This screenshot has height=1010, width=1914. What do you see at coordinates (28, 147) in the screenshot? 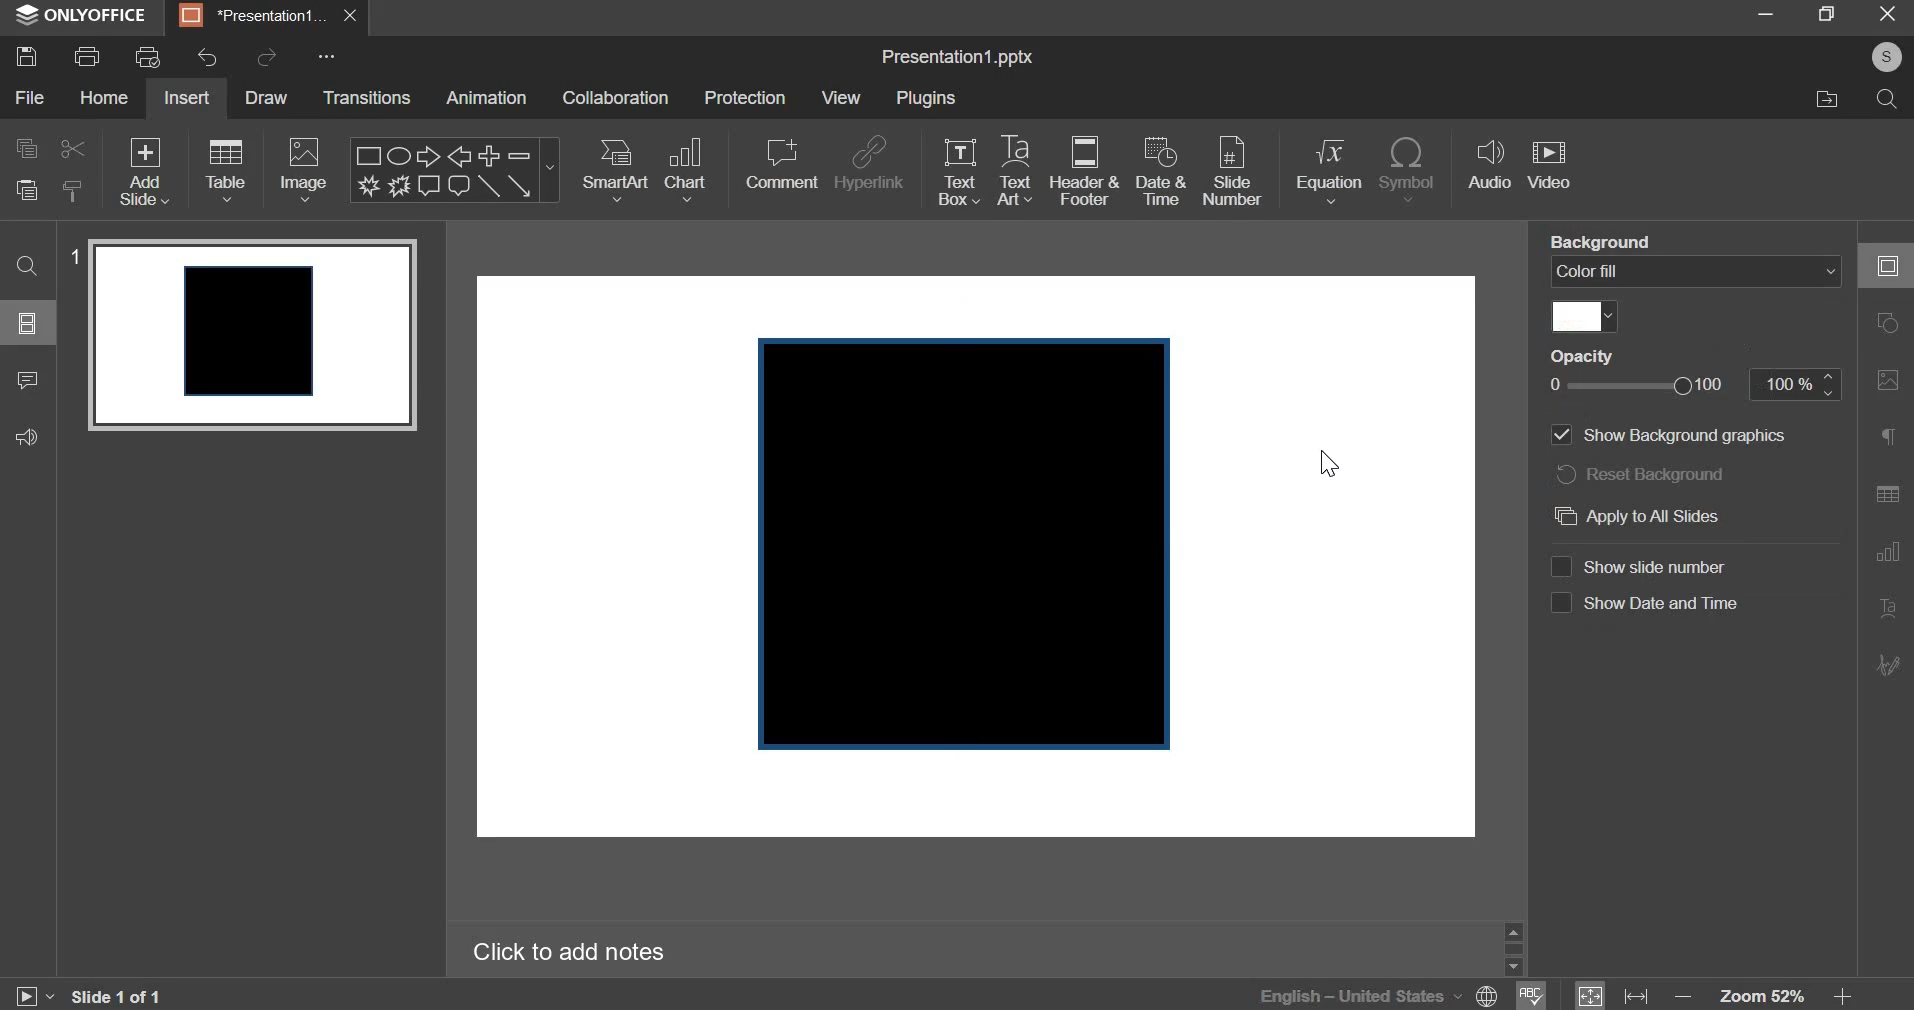
I see `copy` at bounding box center [28, 147].